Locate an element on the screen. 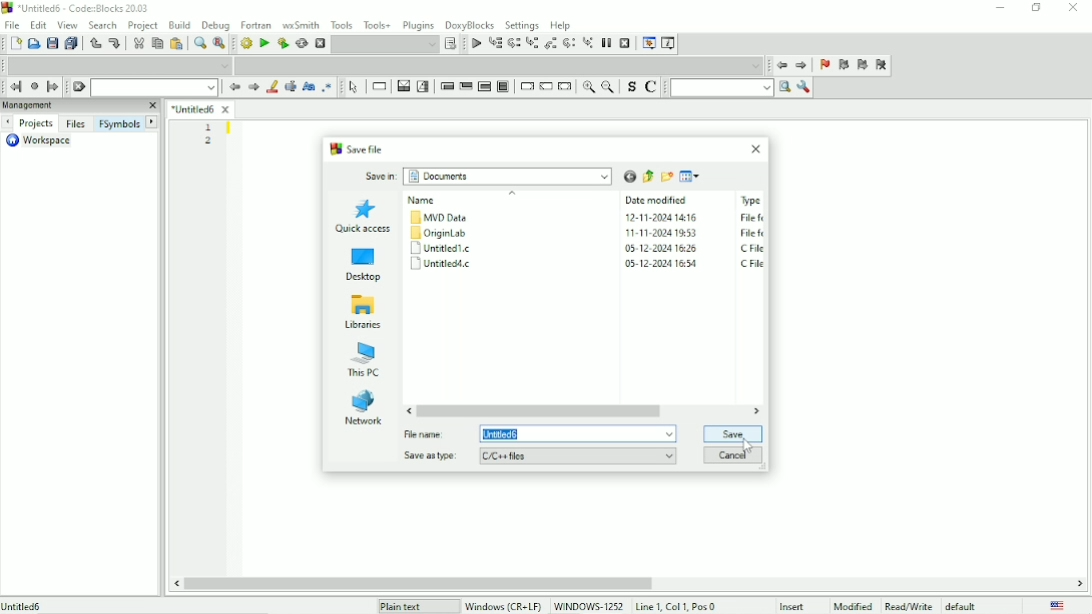  Jump forward is located at coordinates (53, 87).